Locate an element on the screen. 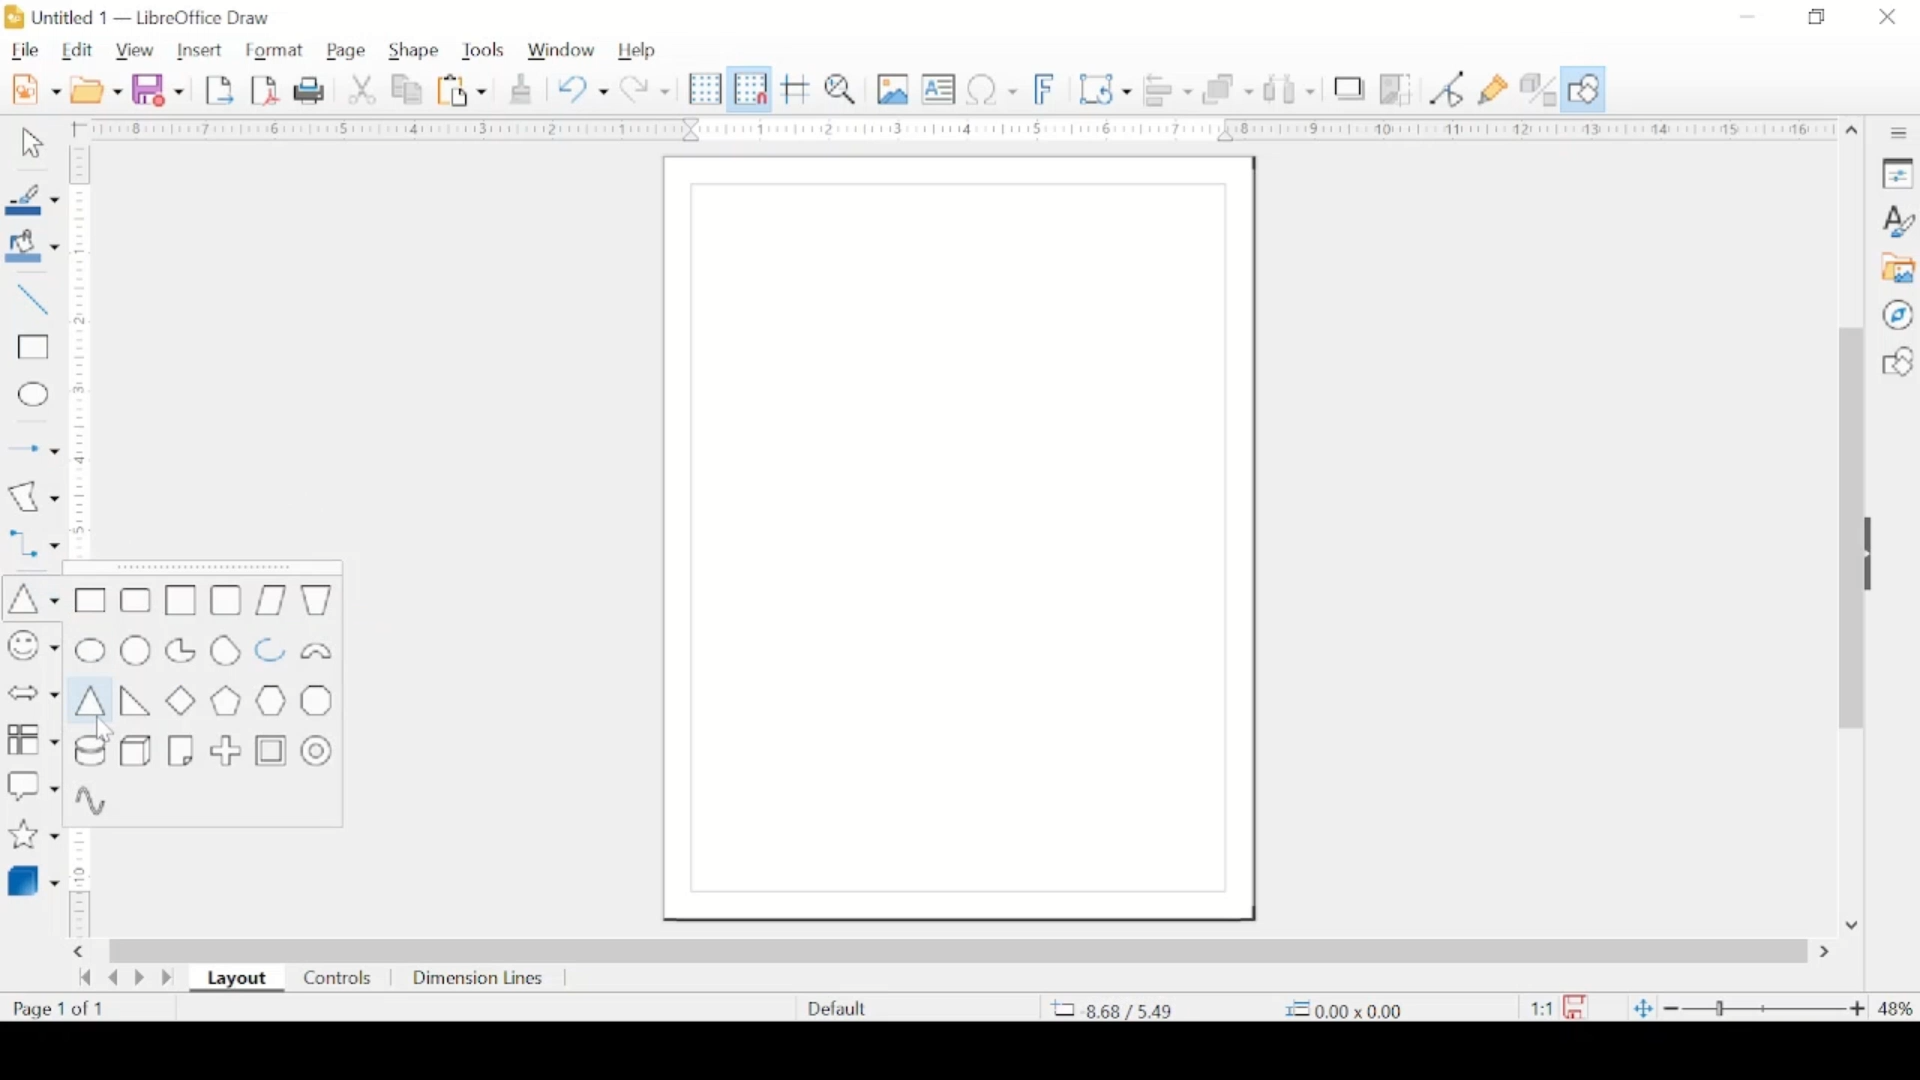  insert line is located at coordinates (32, 301).